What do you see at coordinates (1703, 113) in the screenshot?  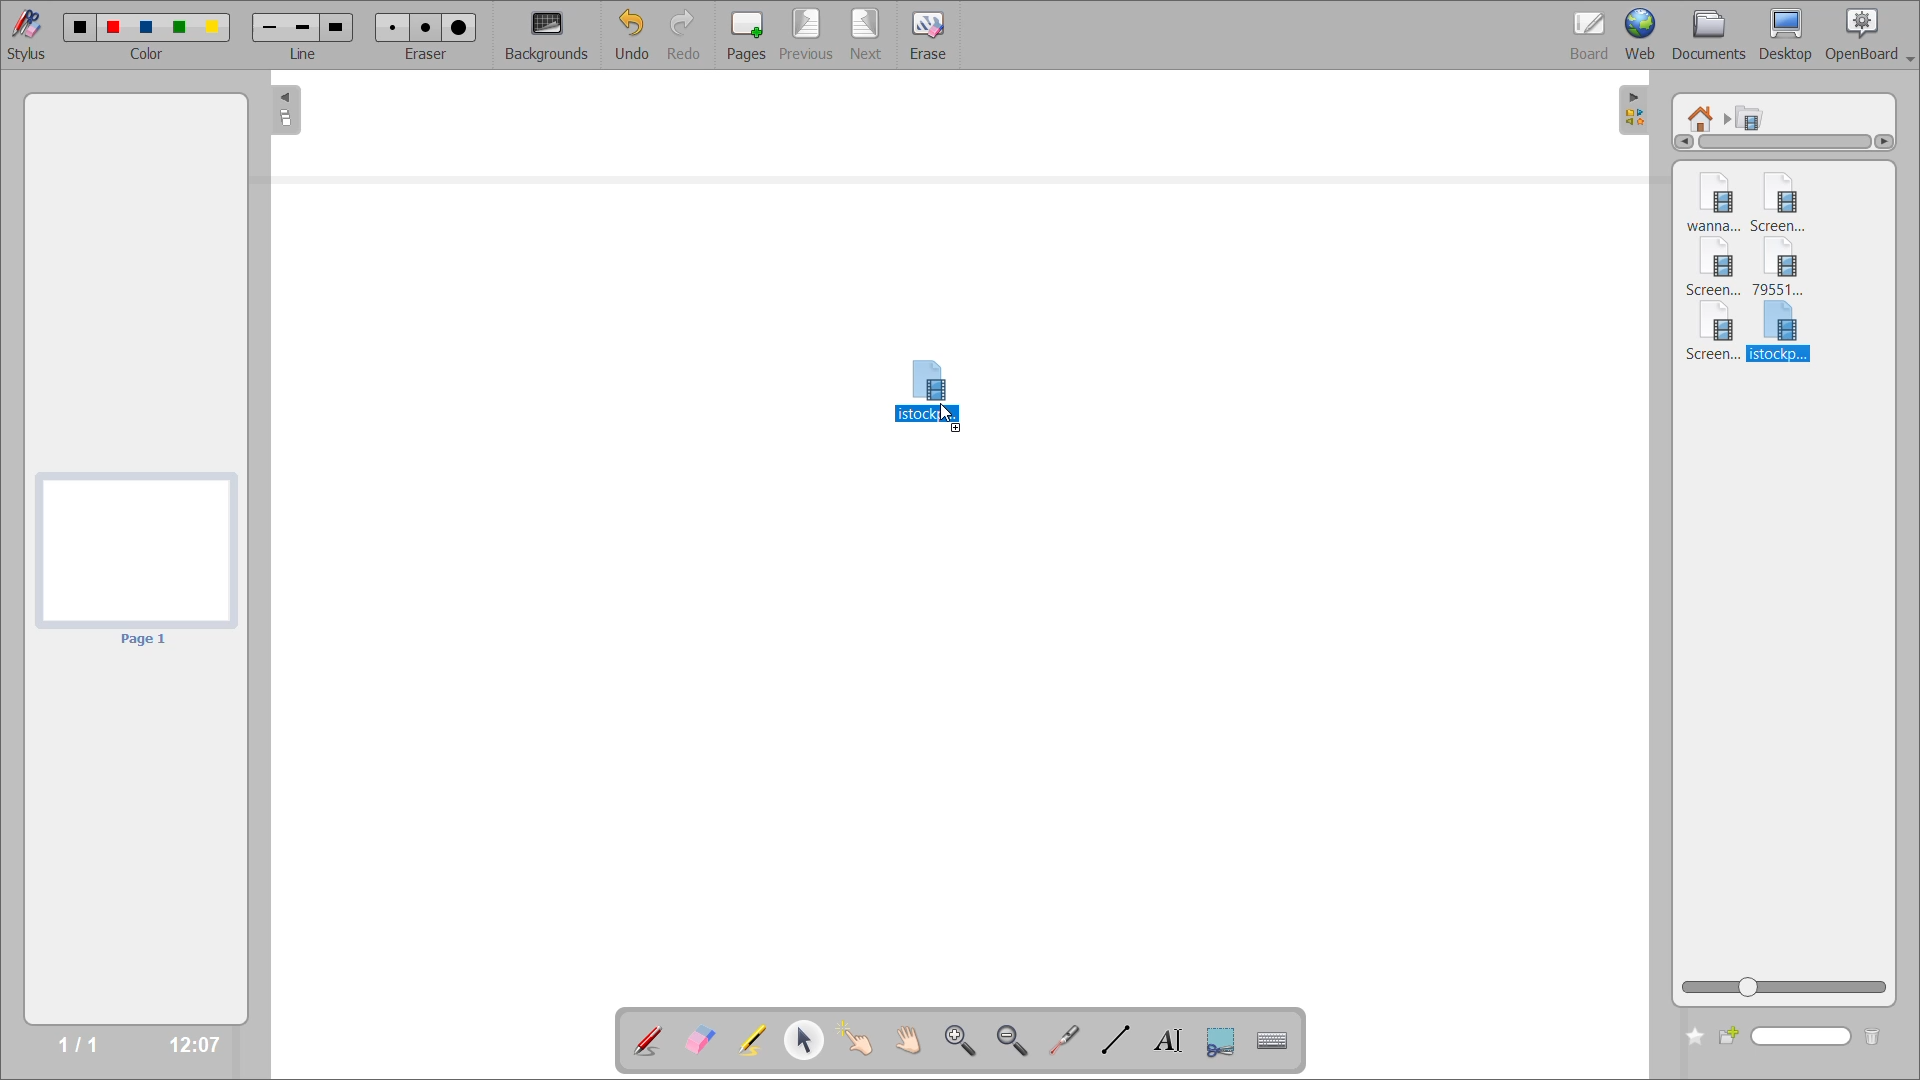 I see `root` at bounding box center [1703, 113].